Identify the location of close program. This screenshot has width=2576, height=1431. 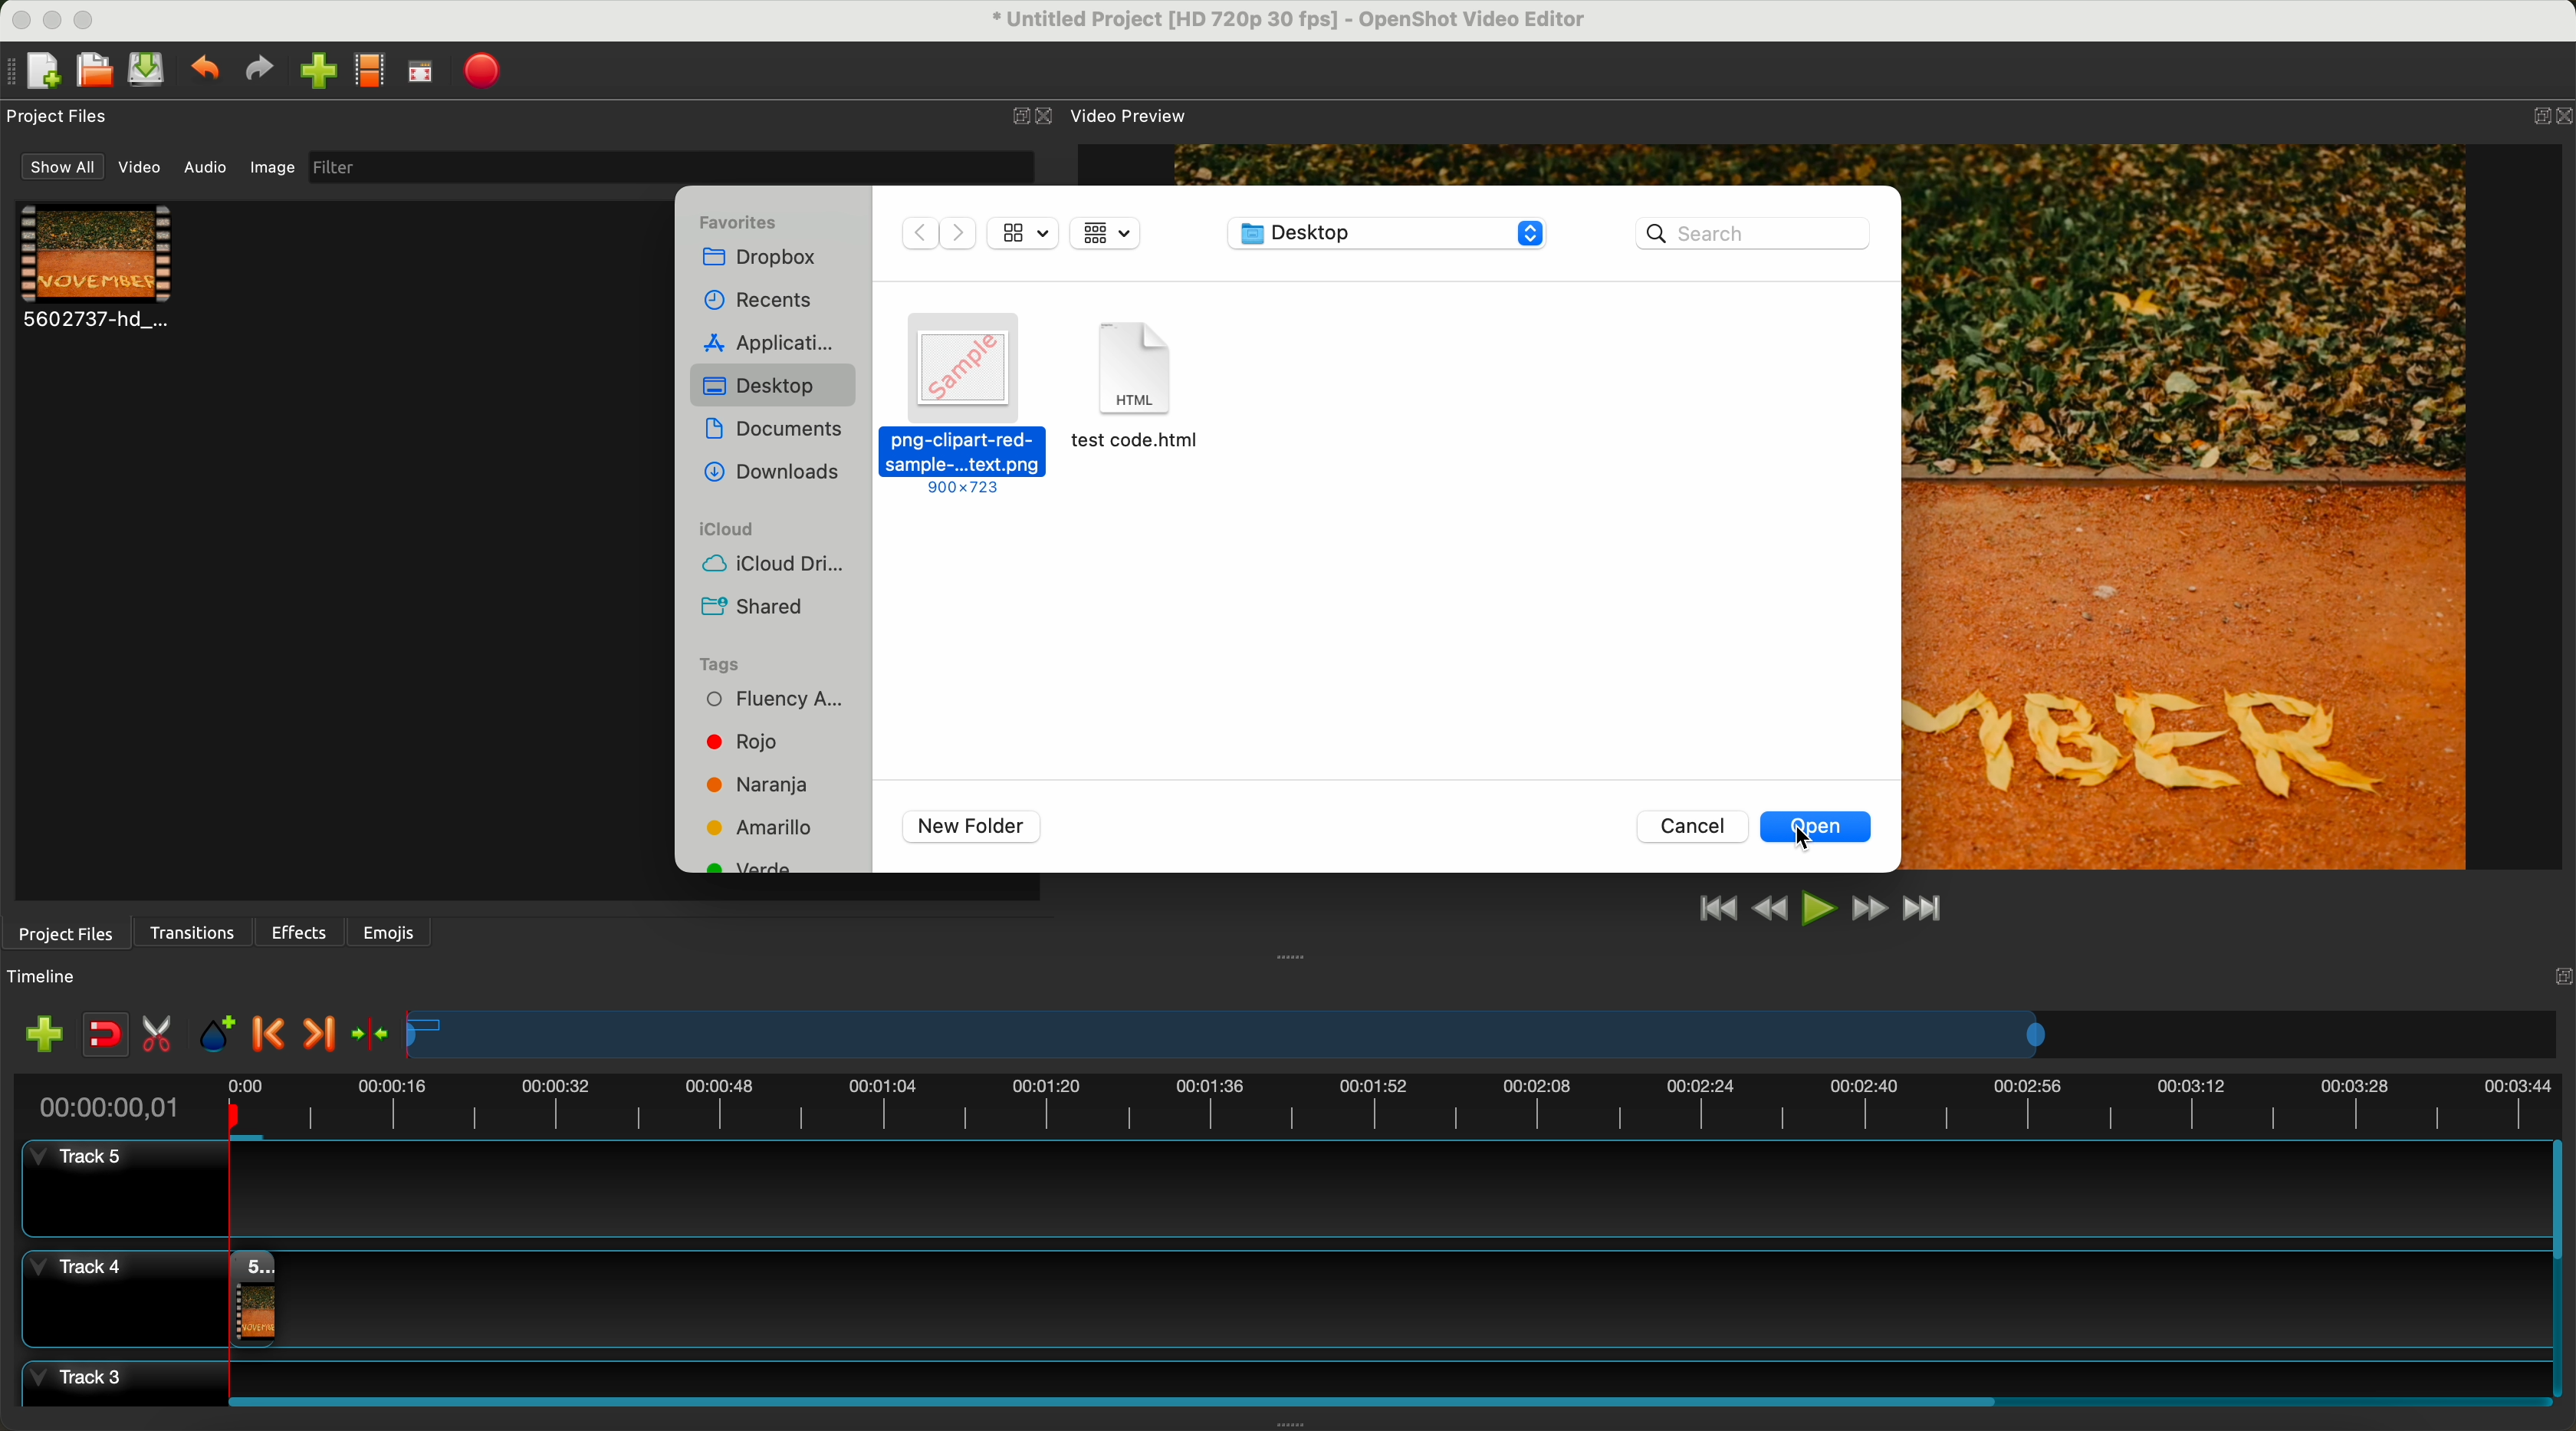
(16, 17).